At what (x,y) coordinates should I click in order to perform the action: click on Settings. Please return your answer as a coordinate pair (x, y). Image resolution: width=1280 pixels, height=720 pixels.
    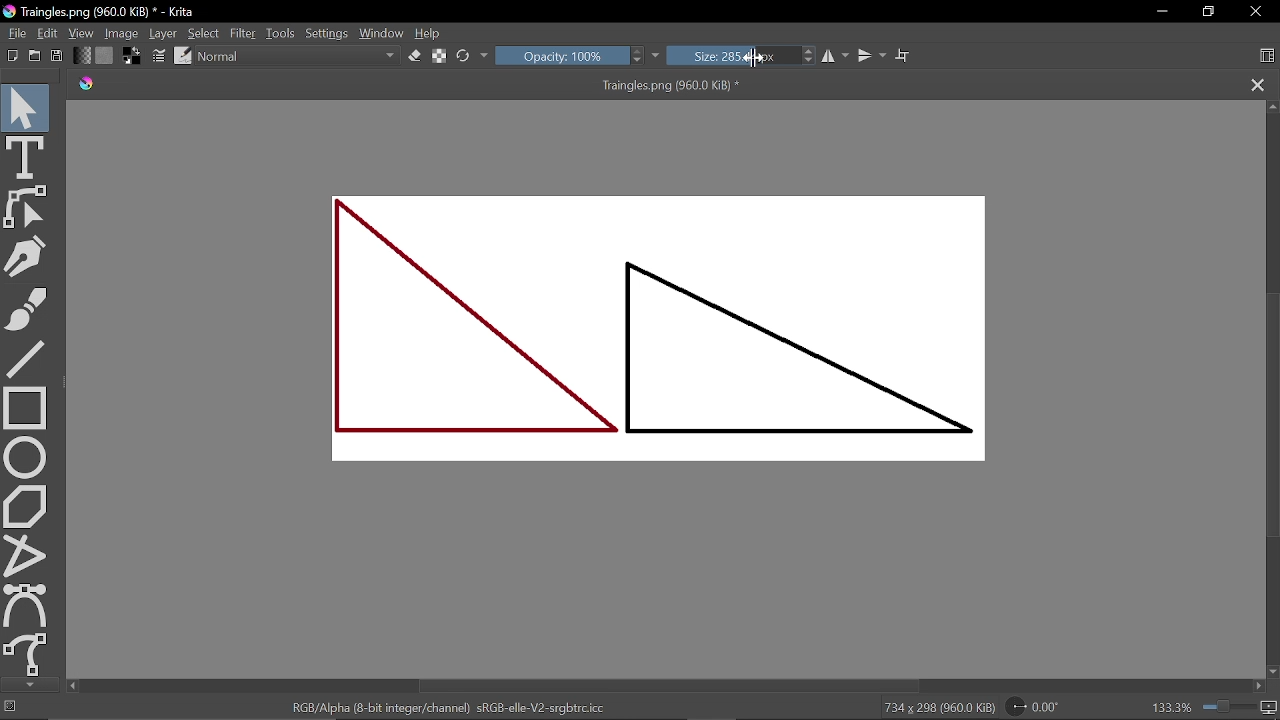
    Looking at the image, I should click on (327, 34).